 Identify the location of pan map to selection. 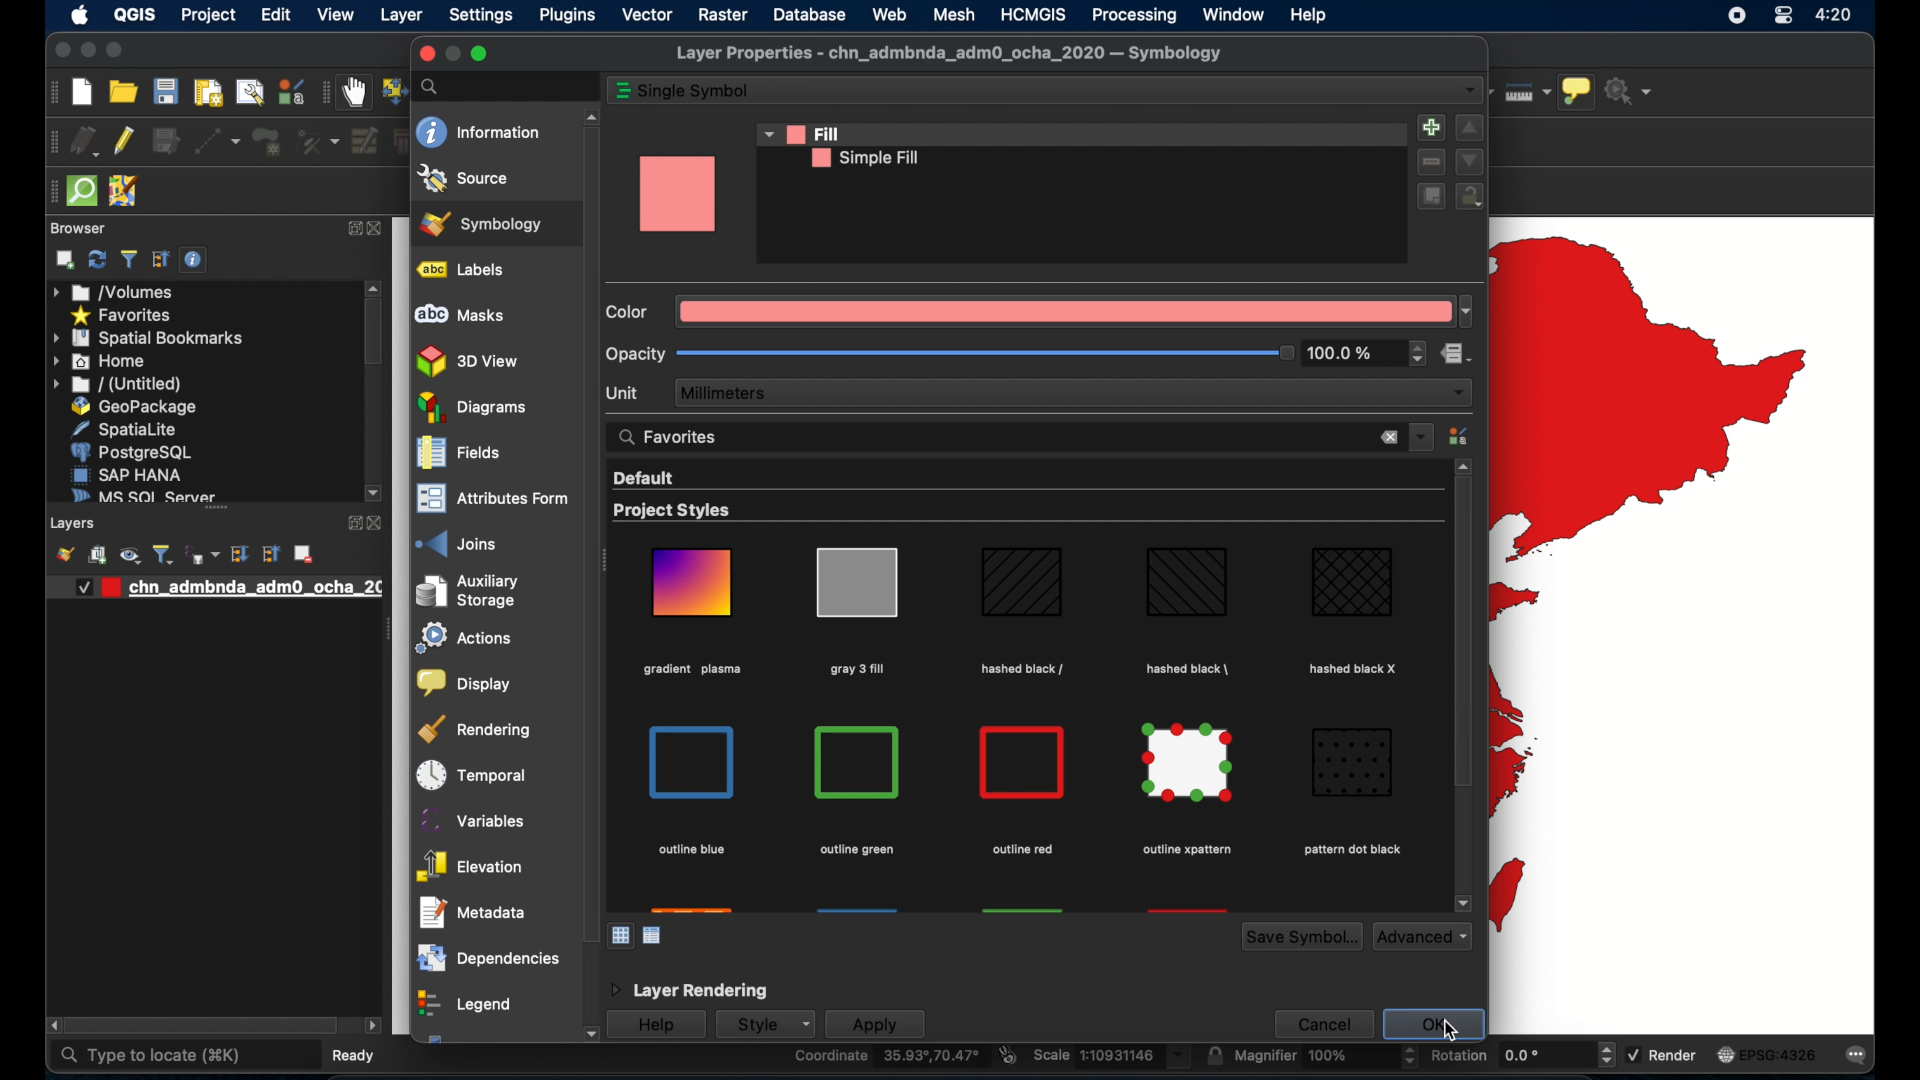
(392, 89).